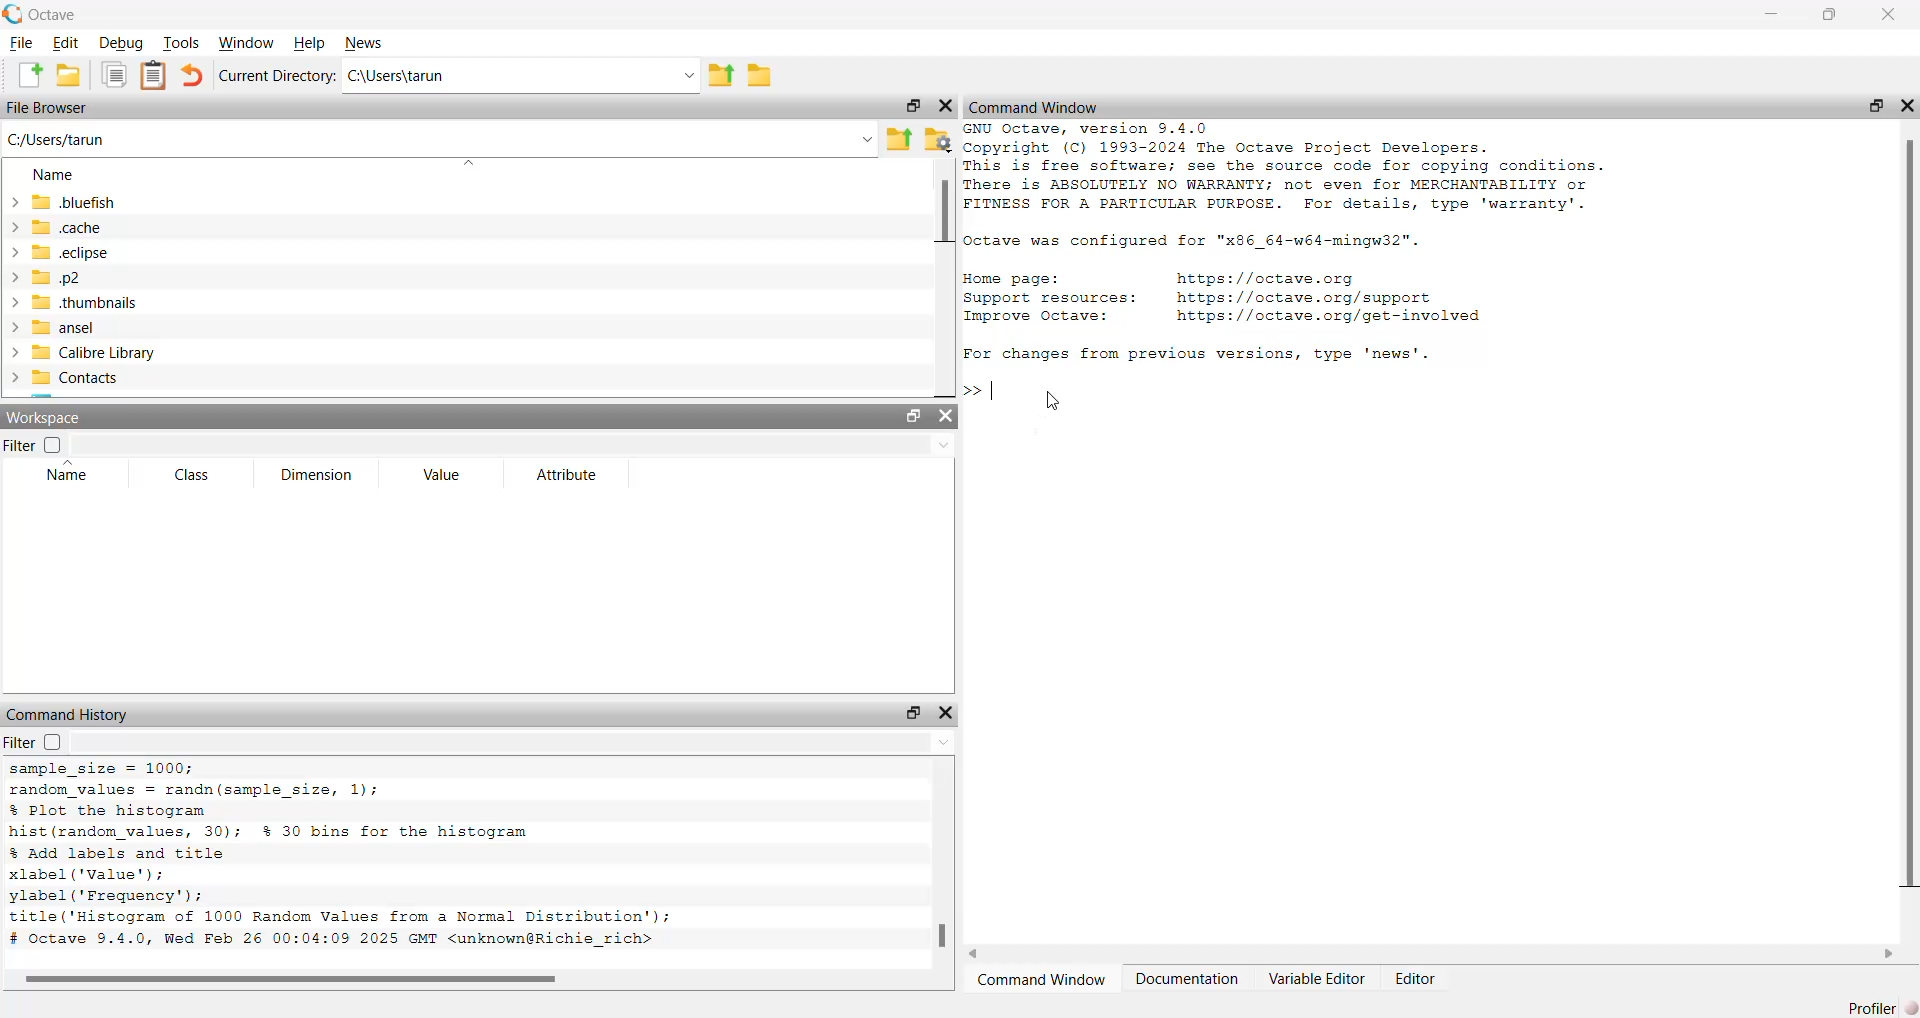 The image size is (1920, 1018). I want to click on Folder settings, so click(937, 139).